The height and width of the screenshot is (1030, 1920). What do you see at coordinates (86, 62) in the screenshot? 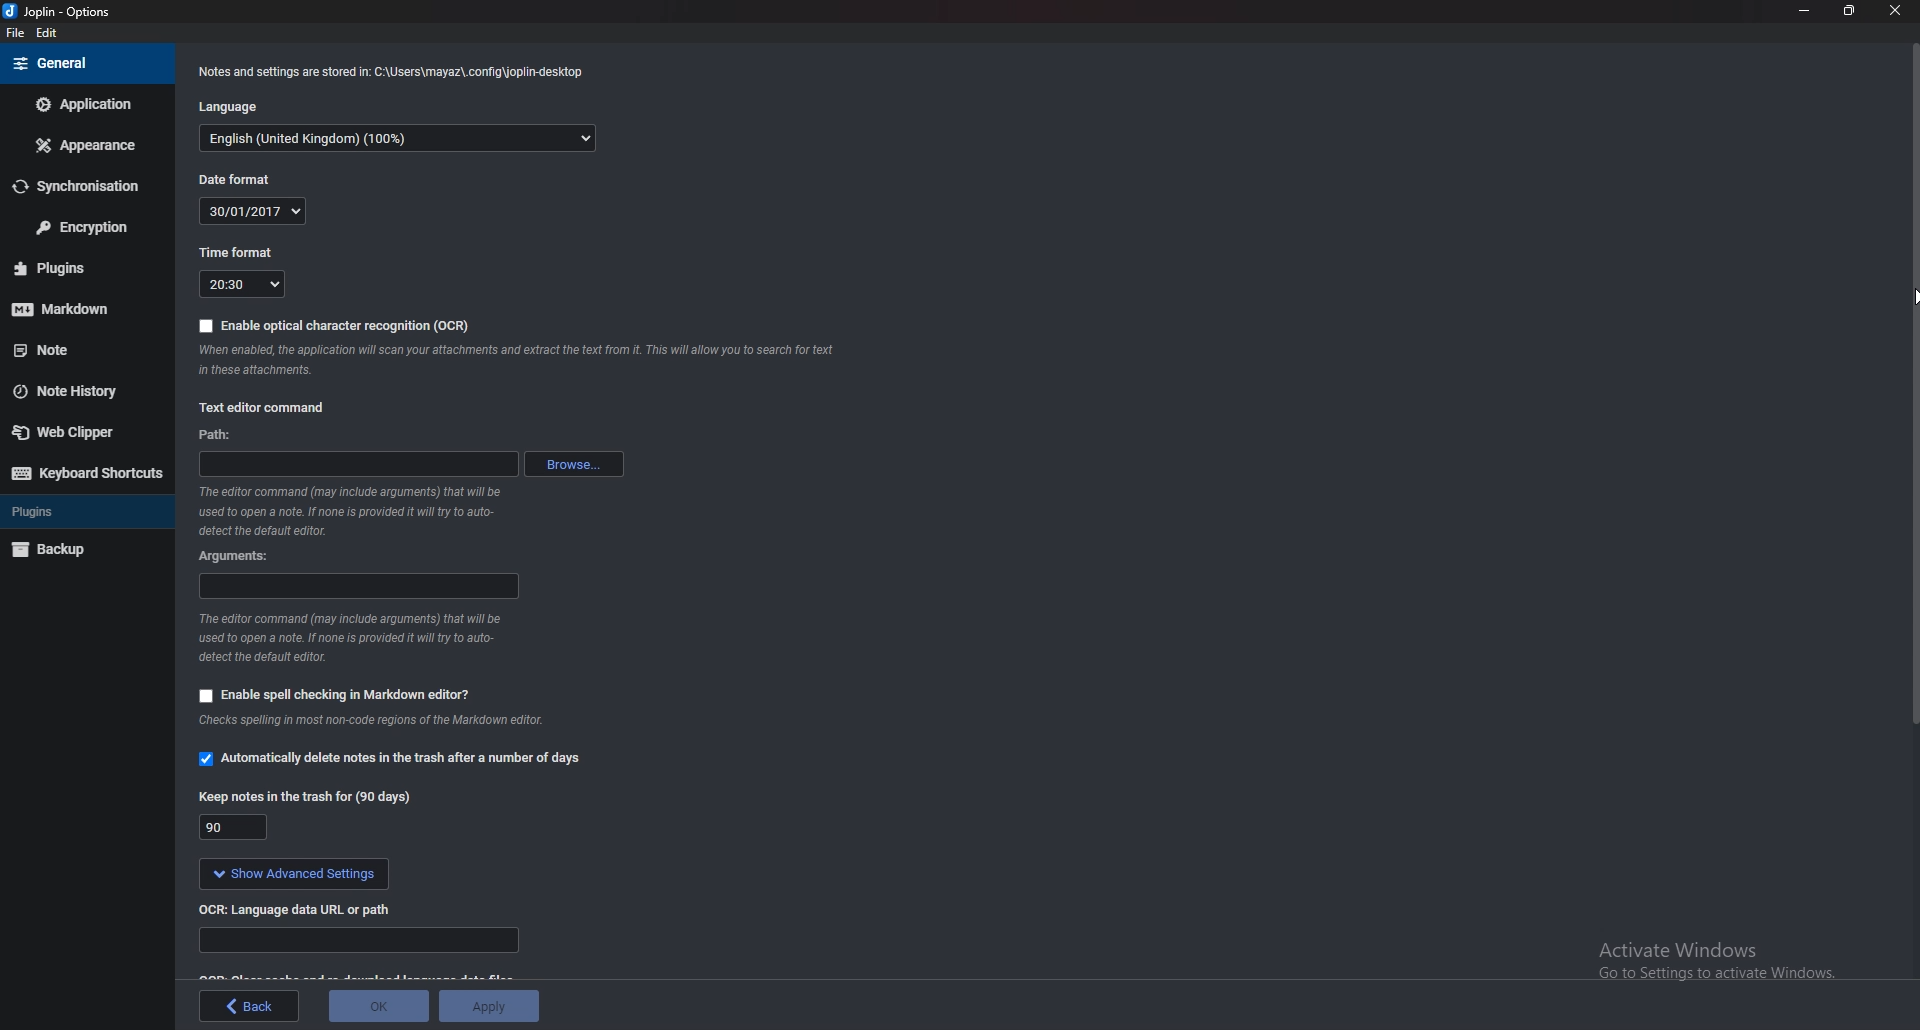
I see `general` at bounding box center [86, 62].